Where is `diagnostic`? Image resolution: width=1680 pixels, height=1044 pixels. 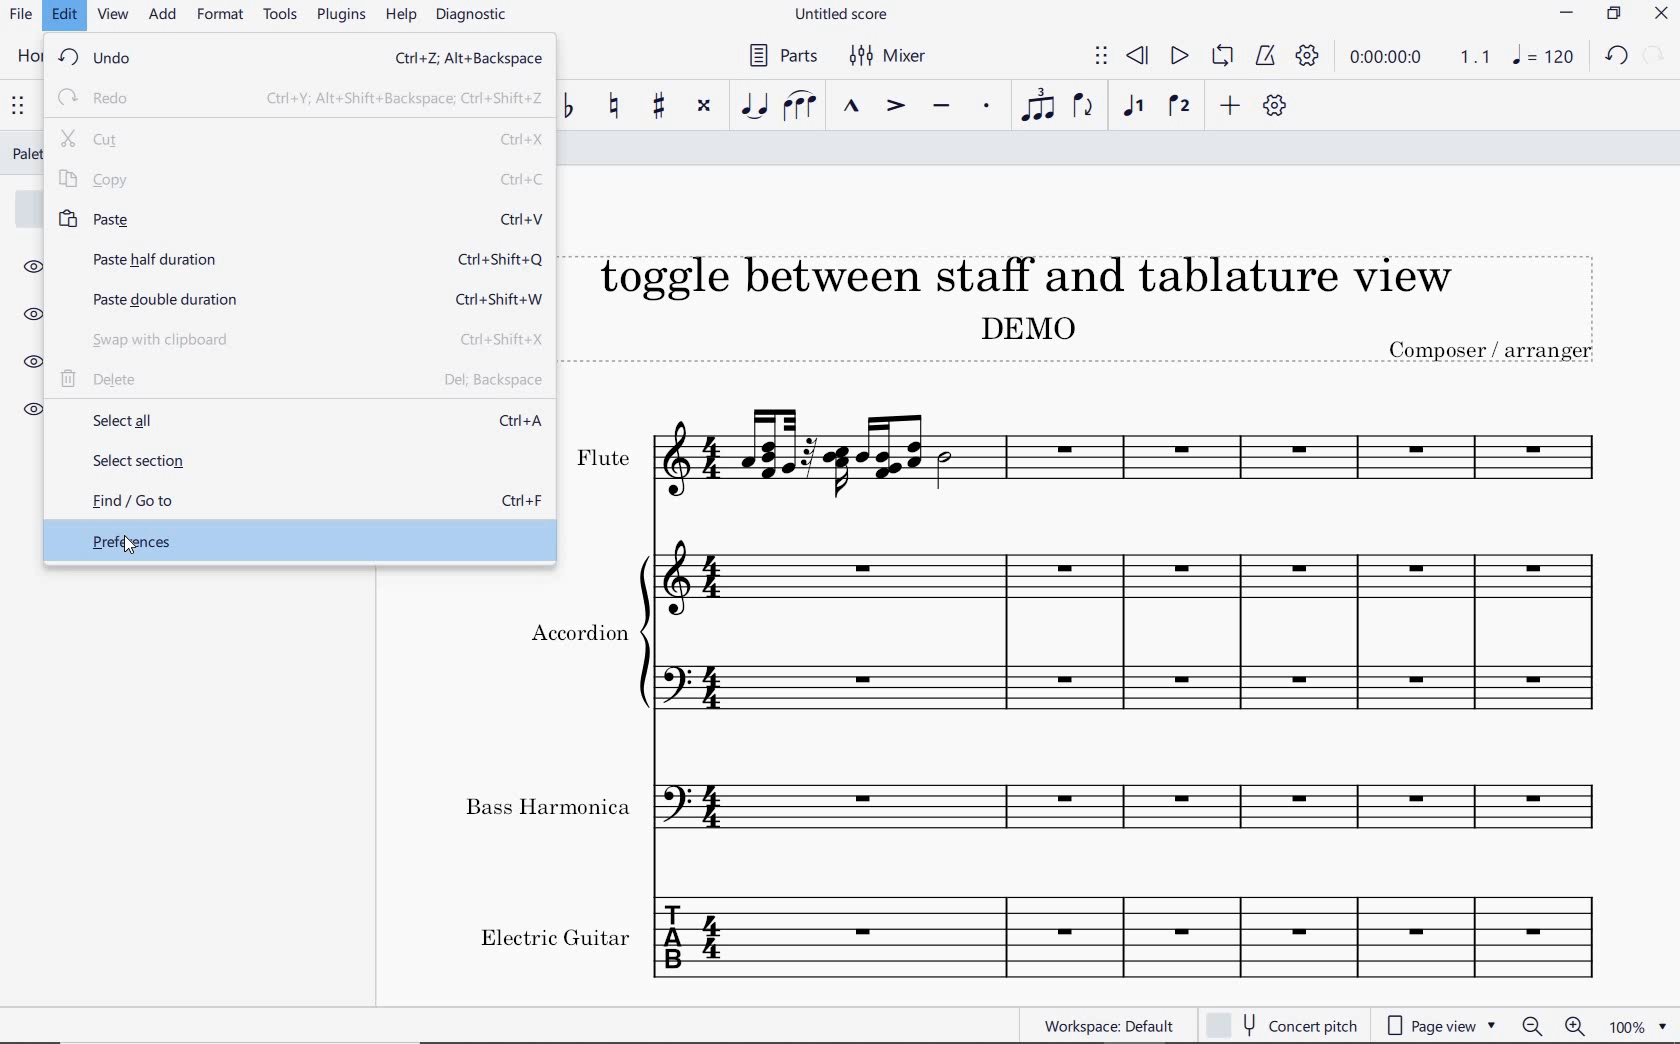 diagnostic is located at coordinates (476, 18).